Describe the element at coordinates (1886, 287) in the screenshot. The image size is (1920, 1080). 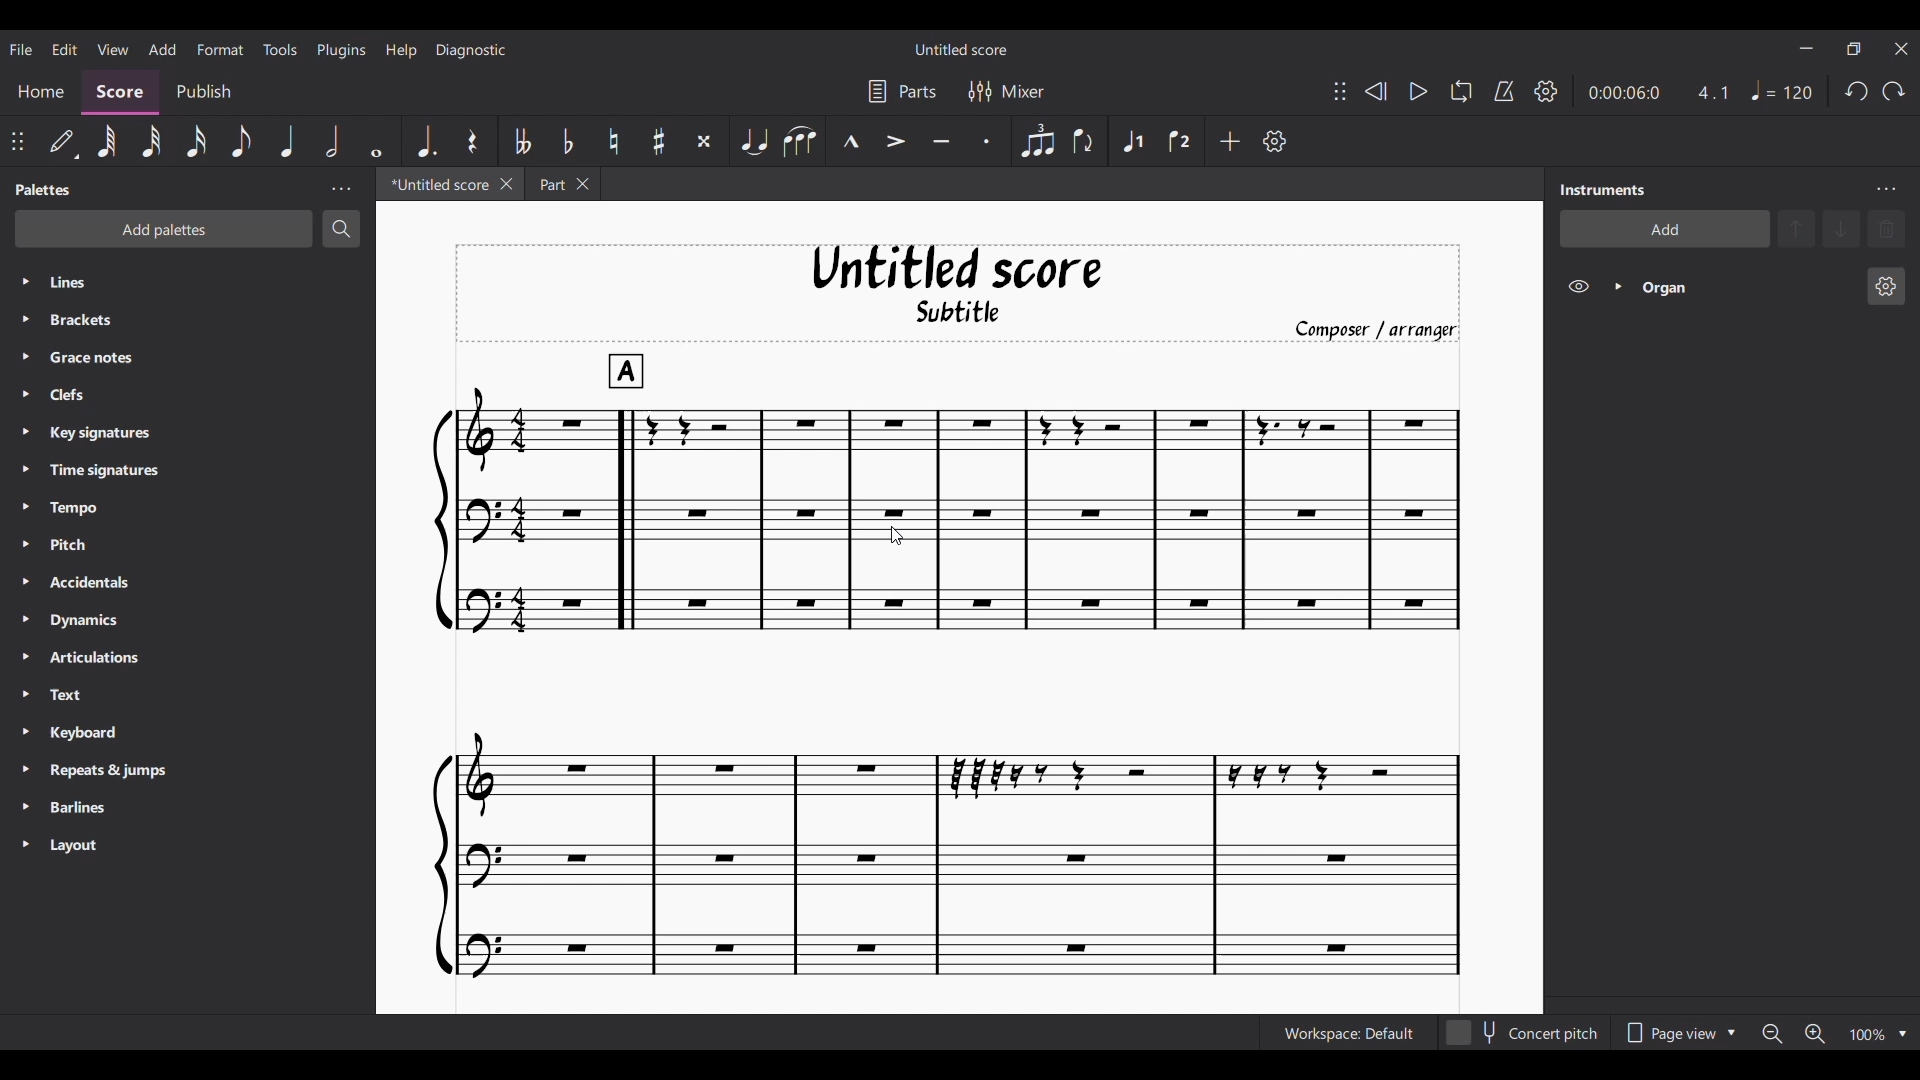
I see `Organ instrument settings` at that location.